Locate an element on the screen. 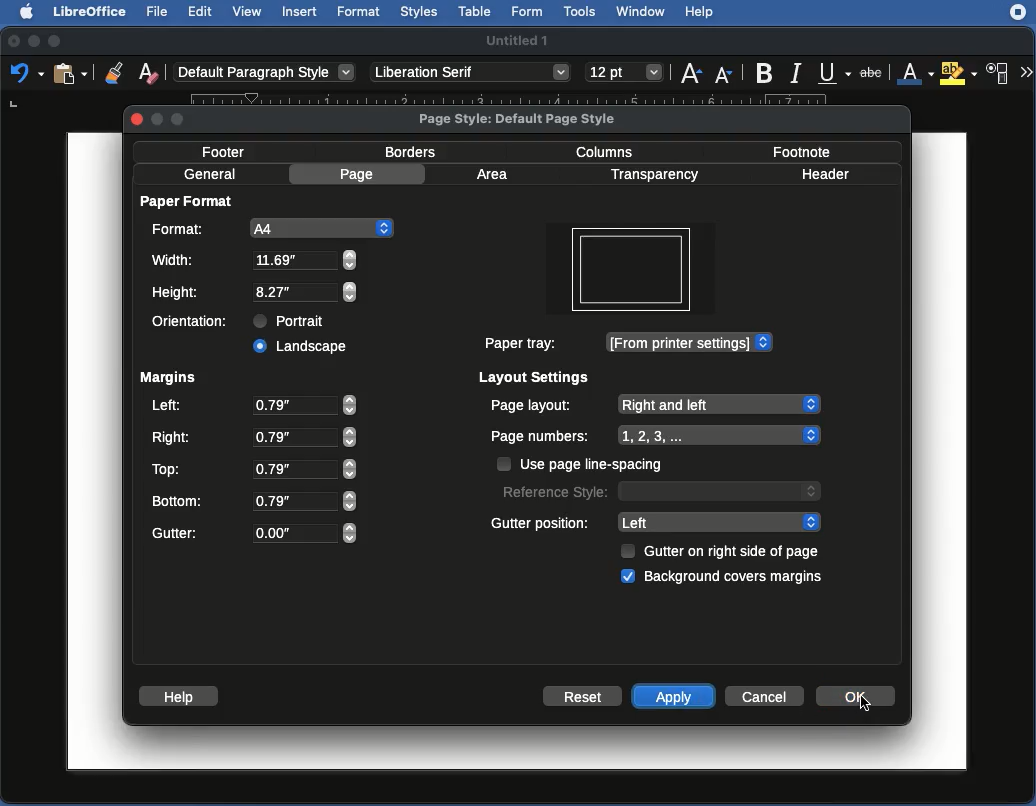  close is located at coordinates (134, 120).